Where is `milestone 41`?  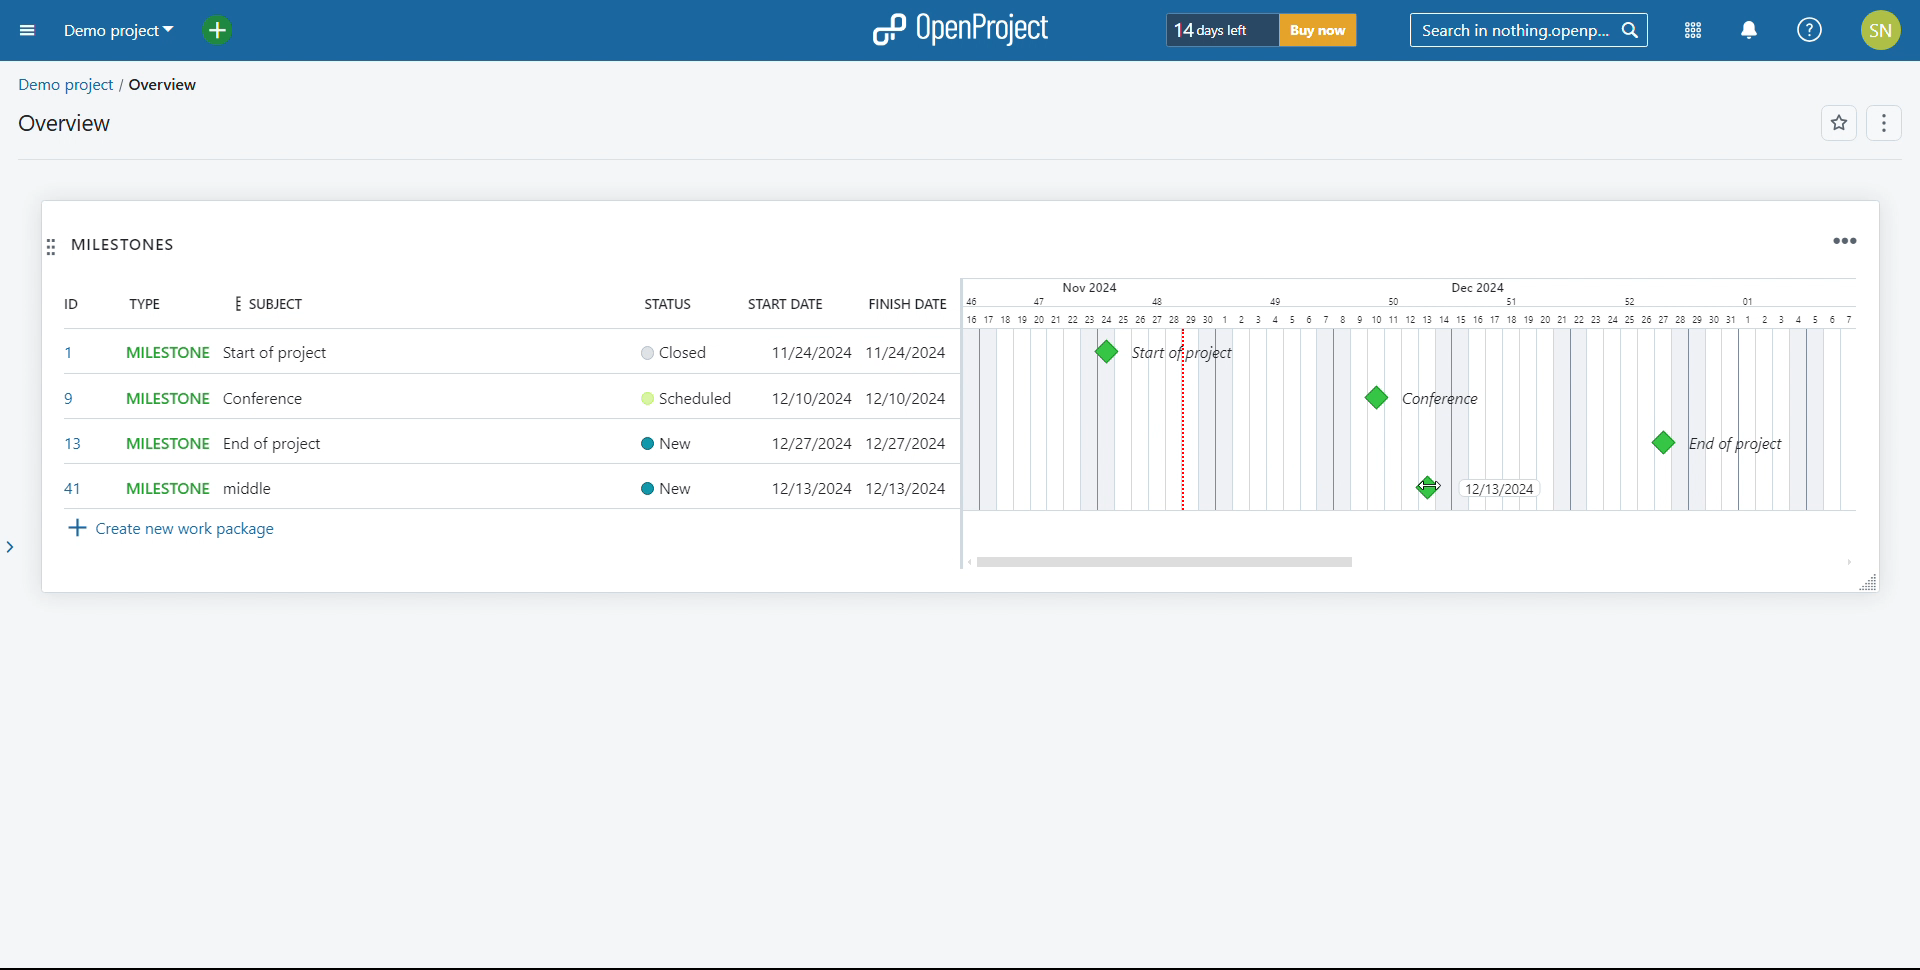
milestone 41 is located at coordinates (1427, 487).